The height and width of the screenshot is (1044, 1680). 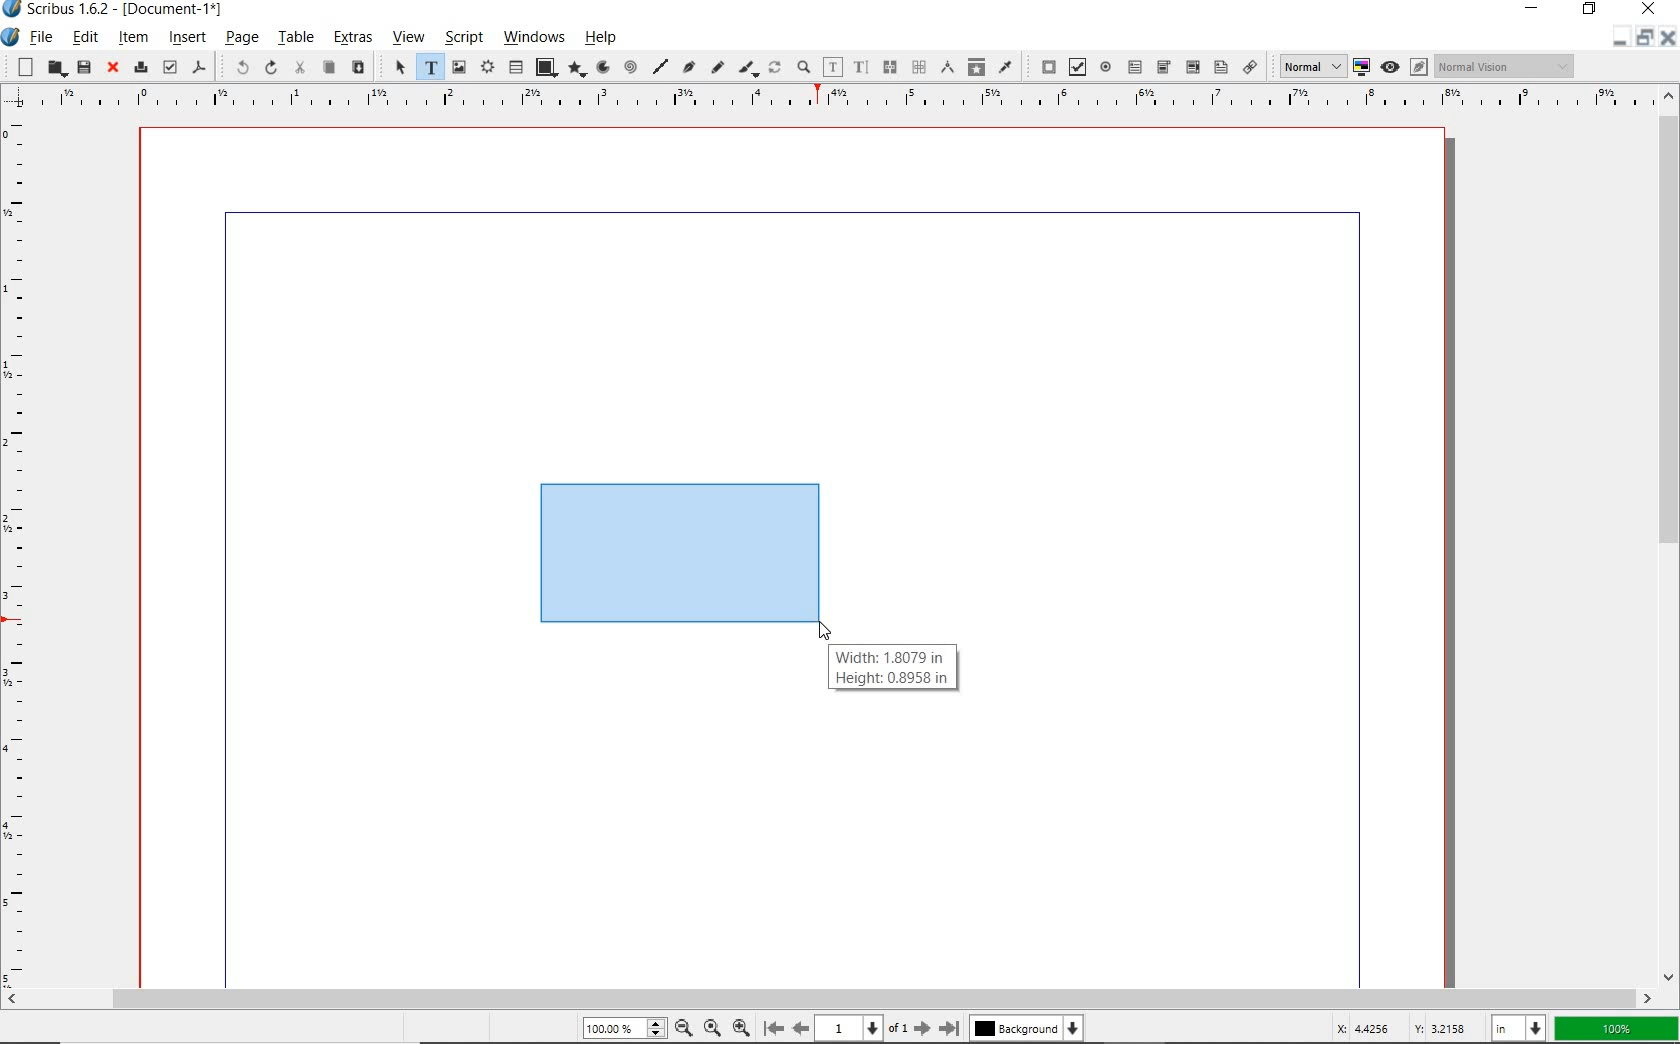 What do you see at coordinates (1252, 68) in the screenshot?
I see `link annotation` at bounding box center [1252, 68].